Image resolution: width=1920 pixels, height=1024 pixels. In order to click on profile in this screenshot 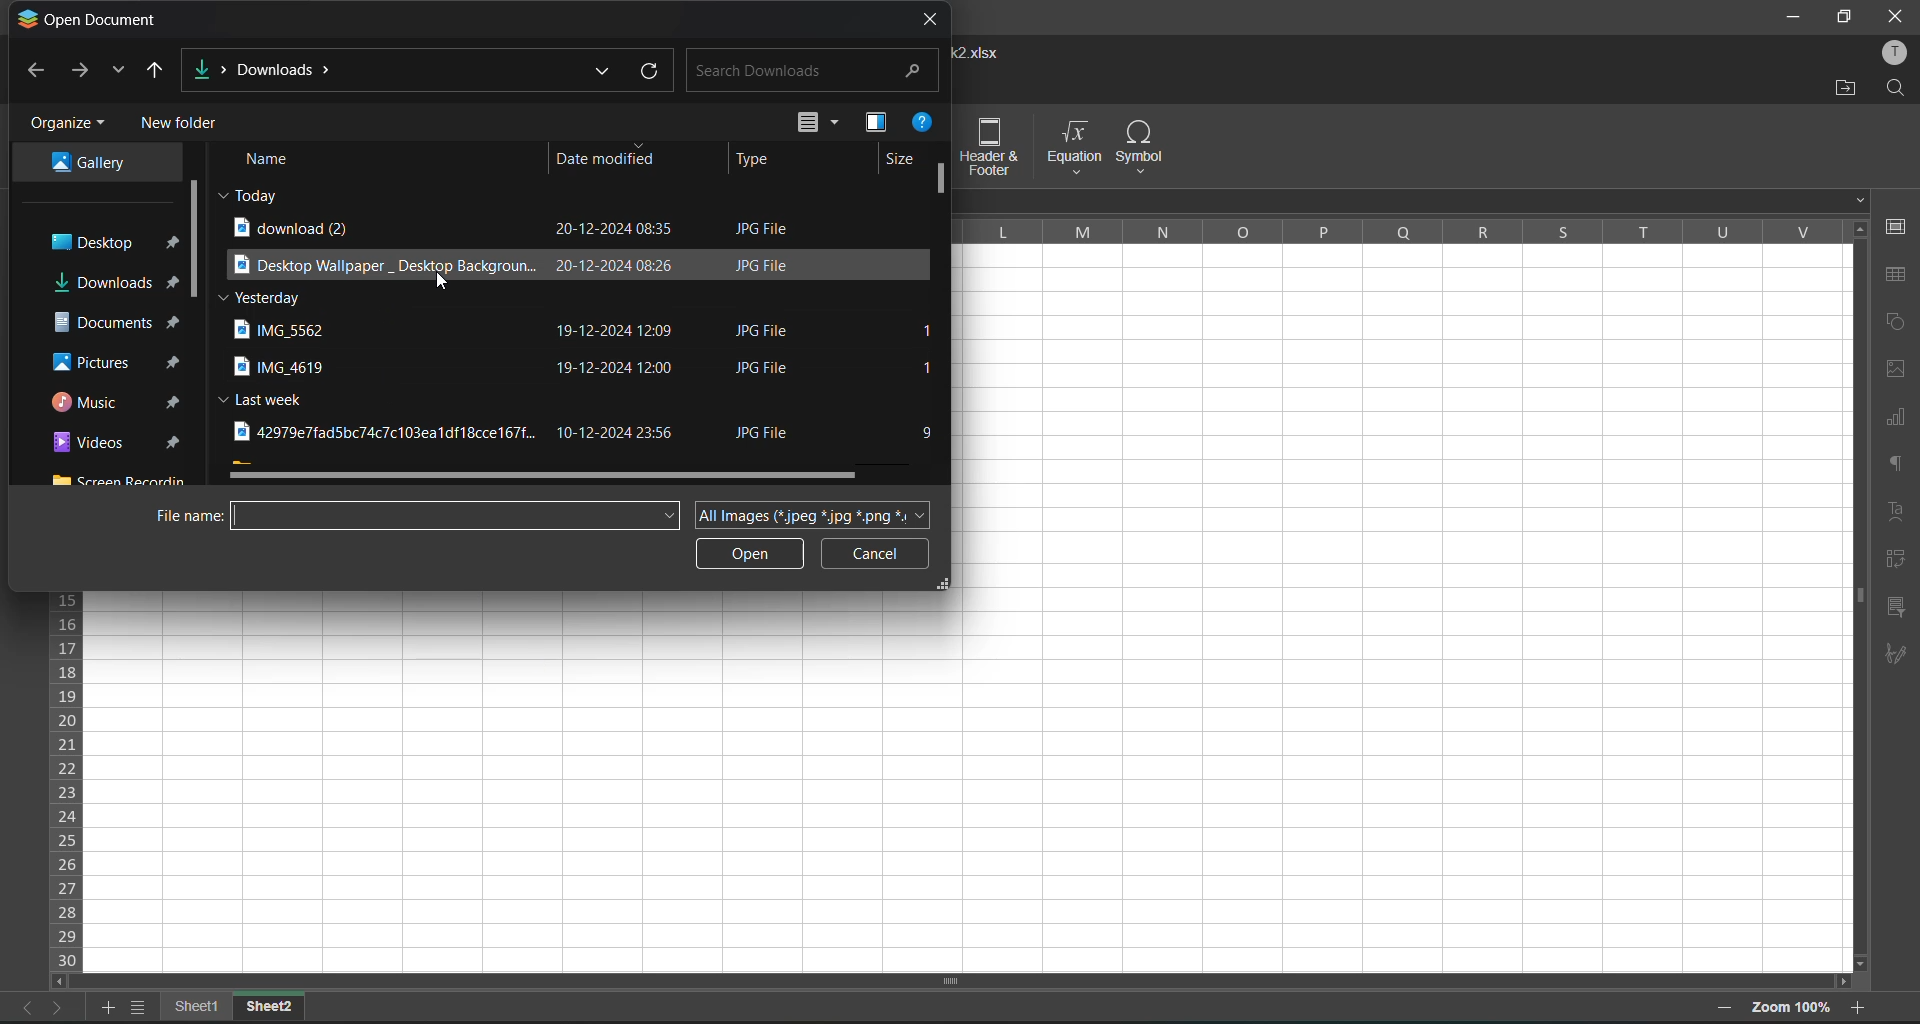, I will do `click(1896, 51)`.